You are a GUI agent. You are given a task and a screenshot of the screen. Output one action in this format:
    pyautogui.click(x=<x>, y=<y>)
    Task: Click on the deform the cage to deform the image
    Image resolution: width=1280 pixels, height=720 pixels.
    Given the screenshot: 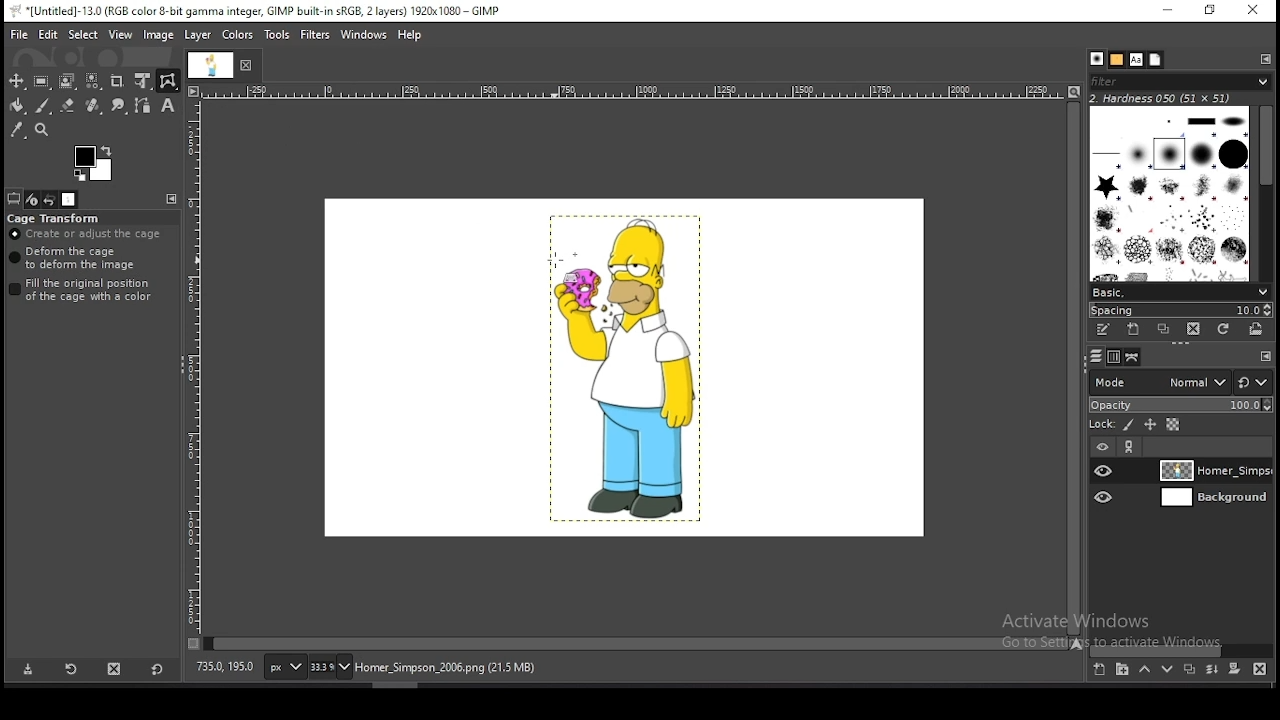 What is the action you would take?
    pyautogui.click(x=76, y=259)
    